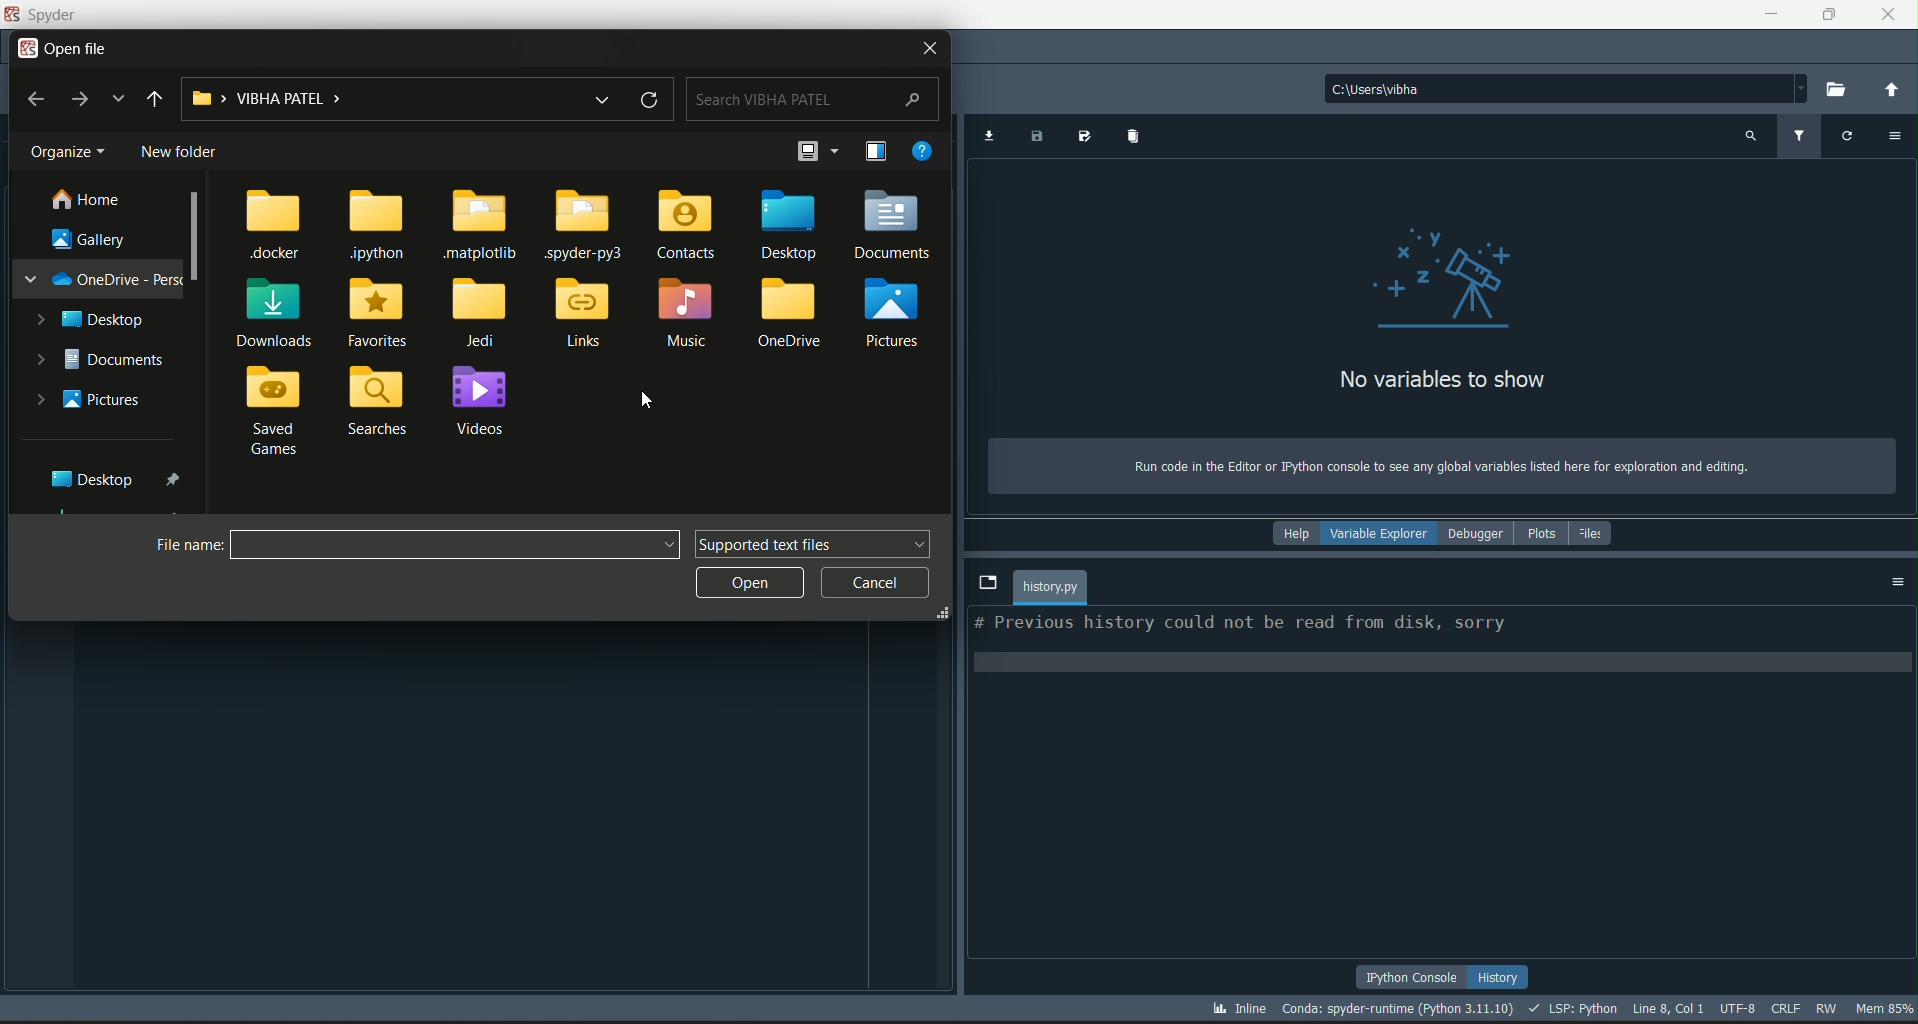 The height and width of the screenshot is (1024, 1918). What do you see at coordinates (182, 151) in the screenshot?
I see `new folder` at bounding box center [182, 151].